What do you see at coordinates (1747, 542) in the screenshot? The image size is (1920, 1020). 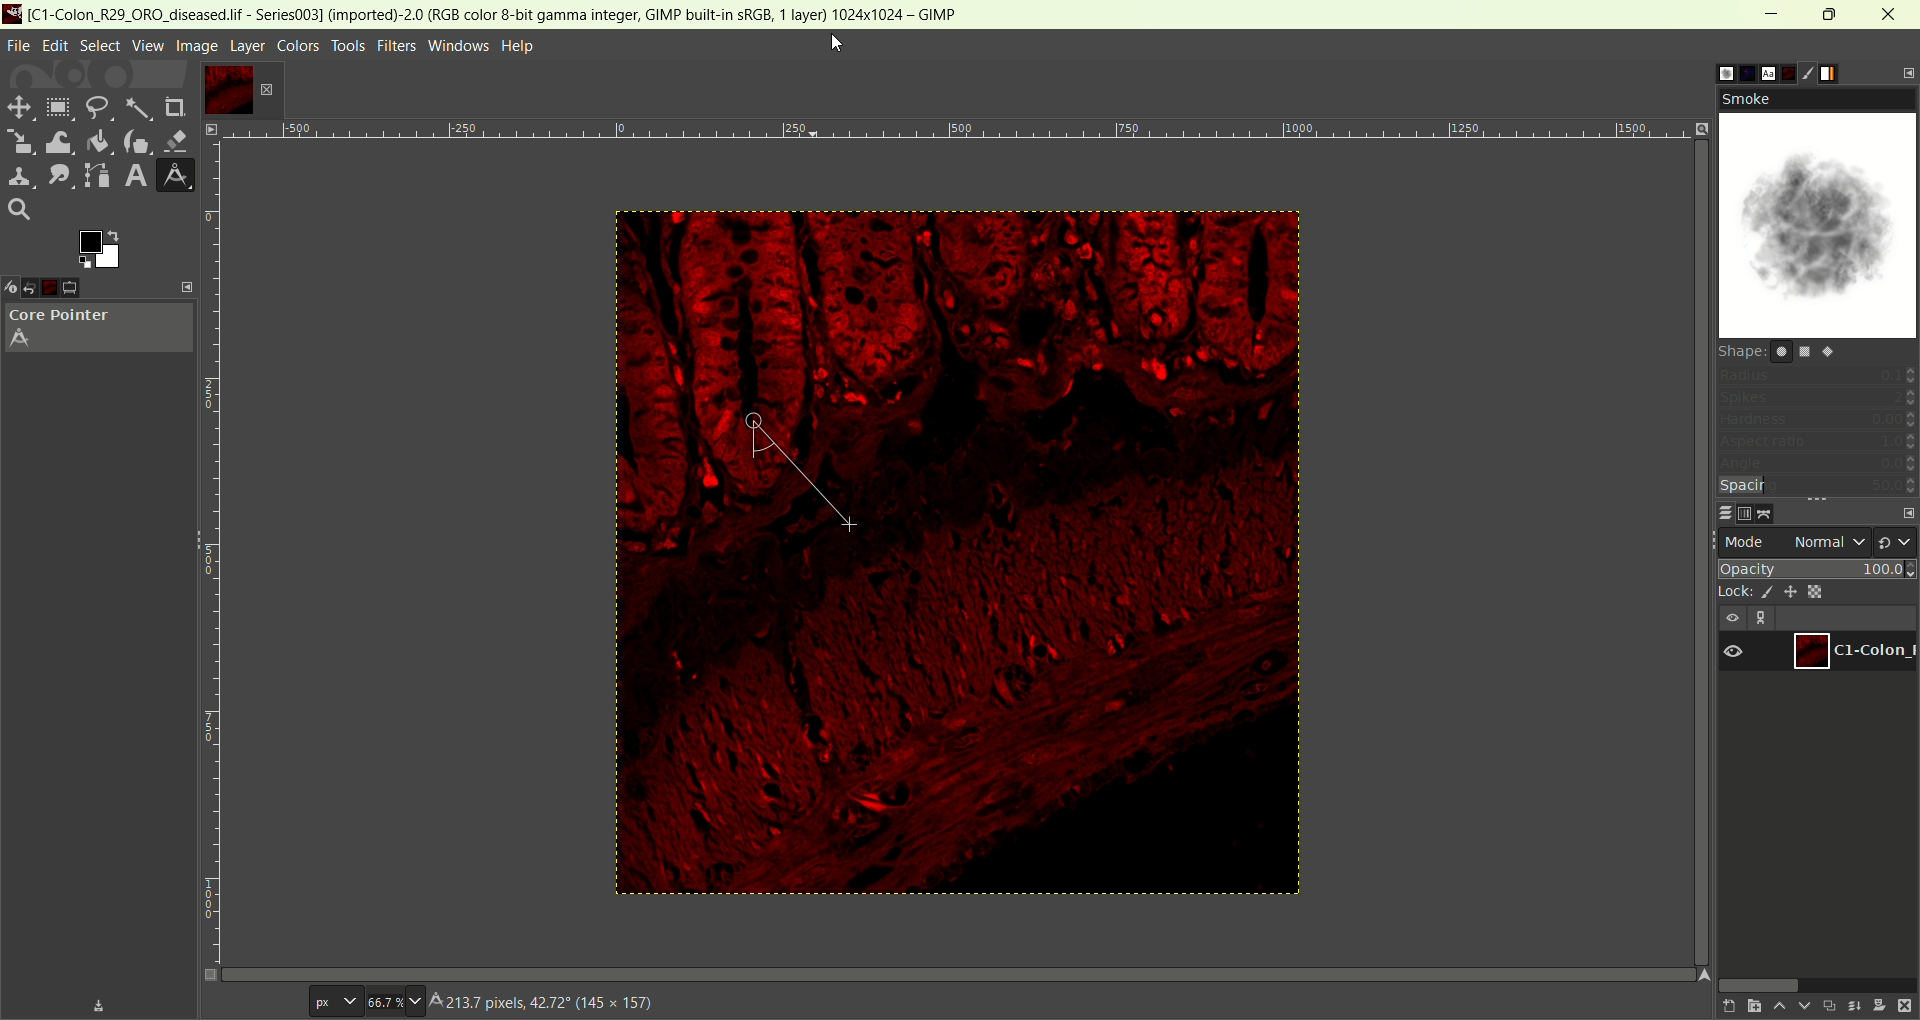 I see `mode` at bounding box center [1747, 542].